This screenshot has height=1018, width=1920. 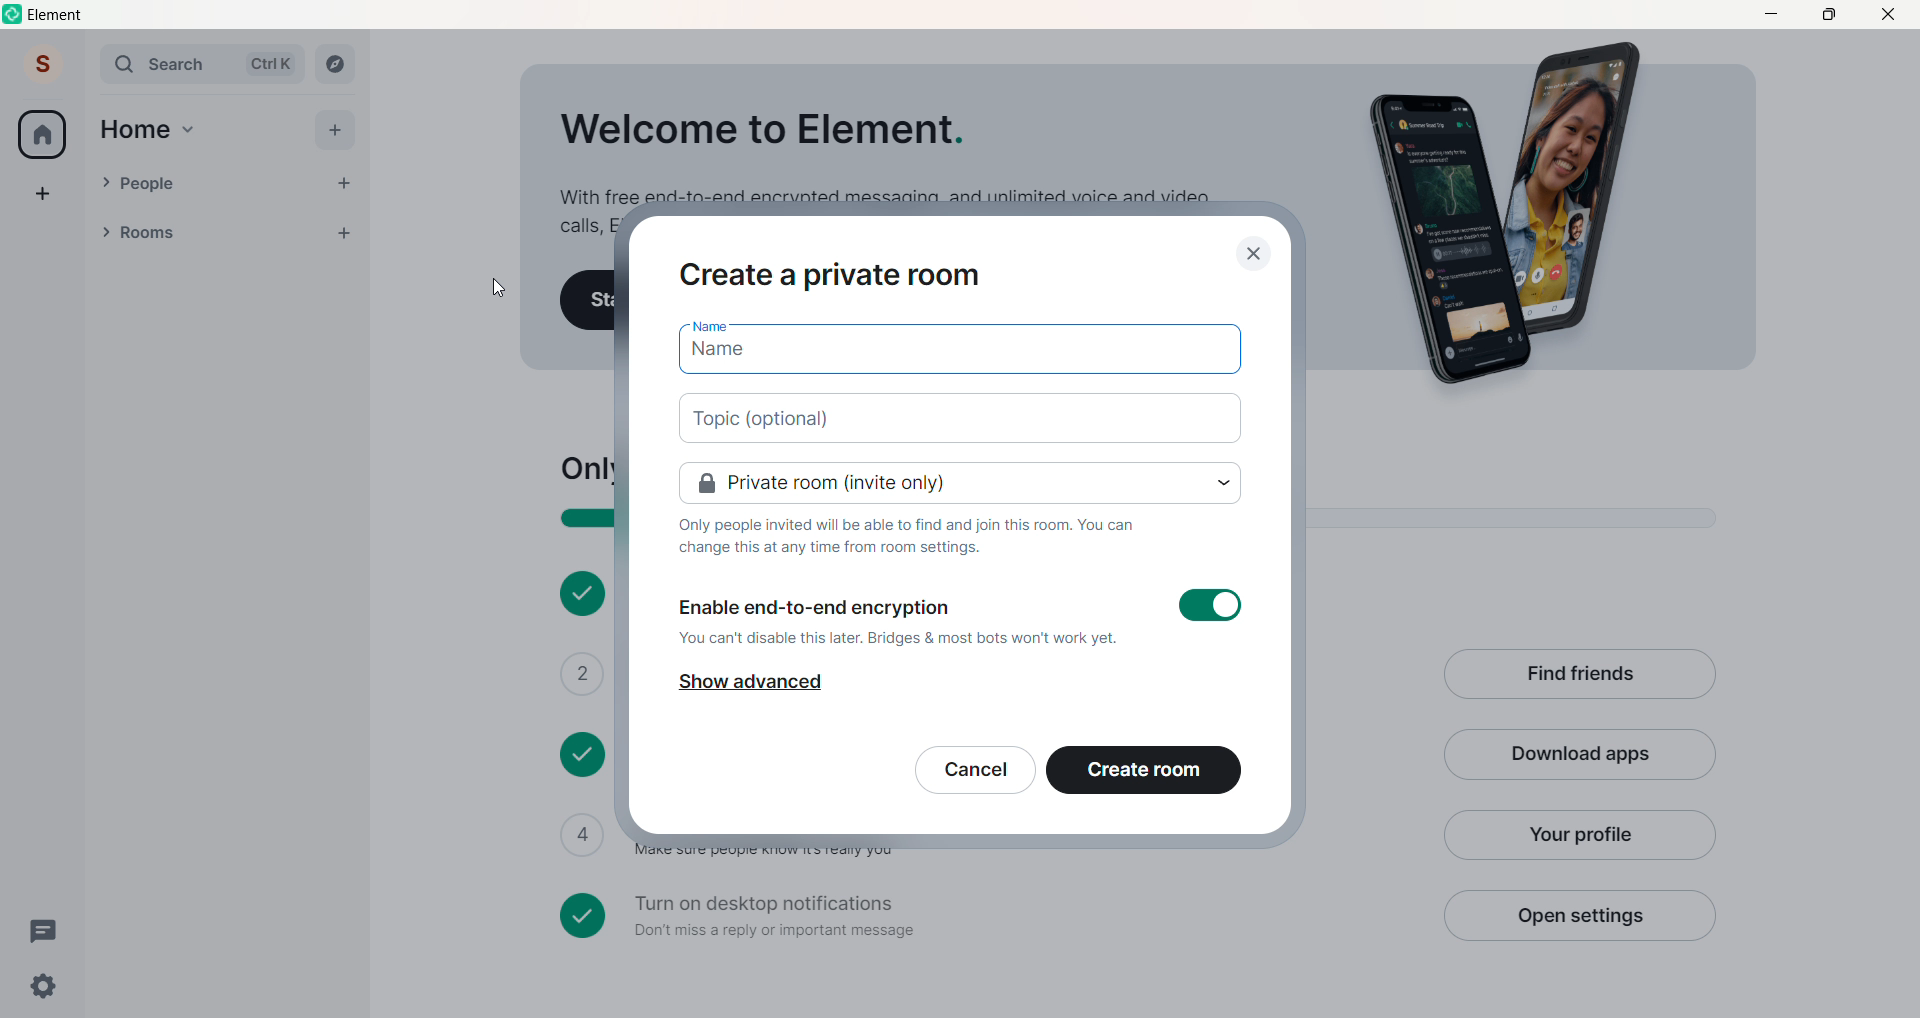 What do you see at coordinates (201, 234) in the screenshot?
I see `Rooms` at bounding box center [201, 234].